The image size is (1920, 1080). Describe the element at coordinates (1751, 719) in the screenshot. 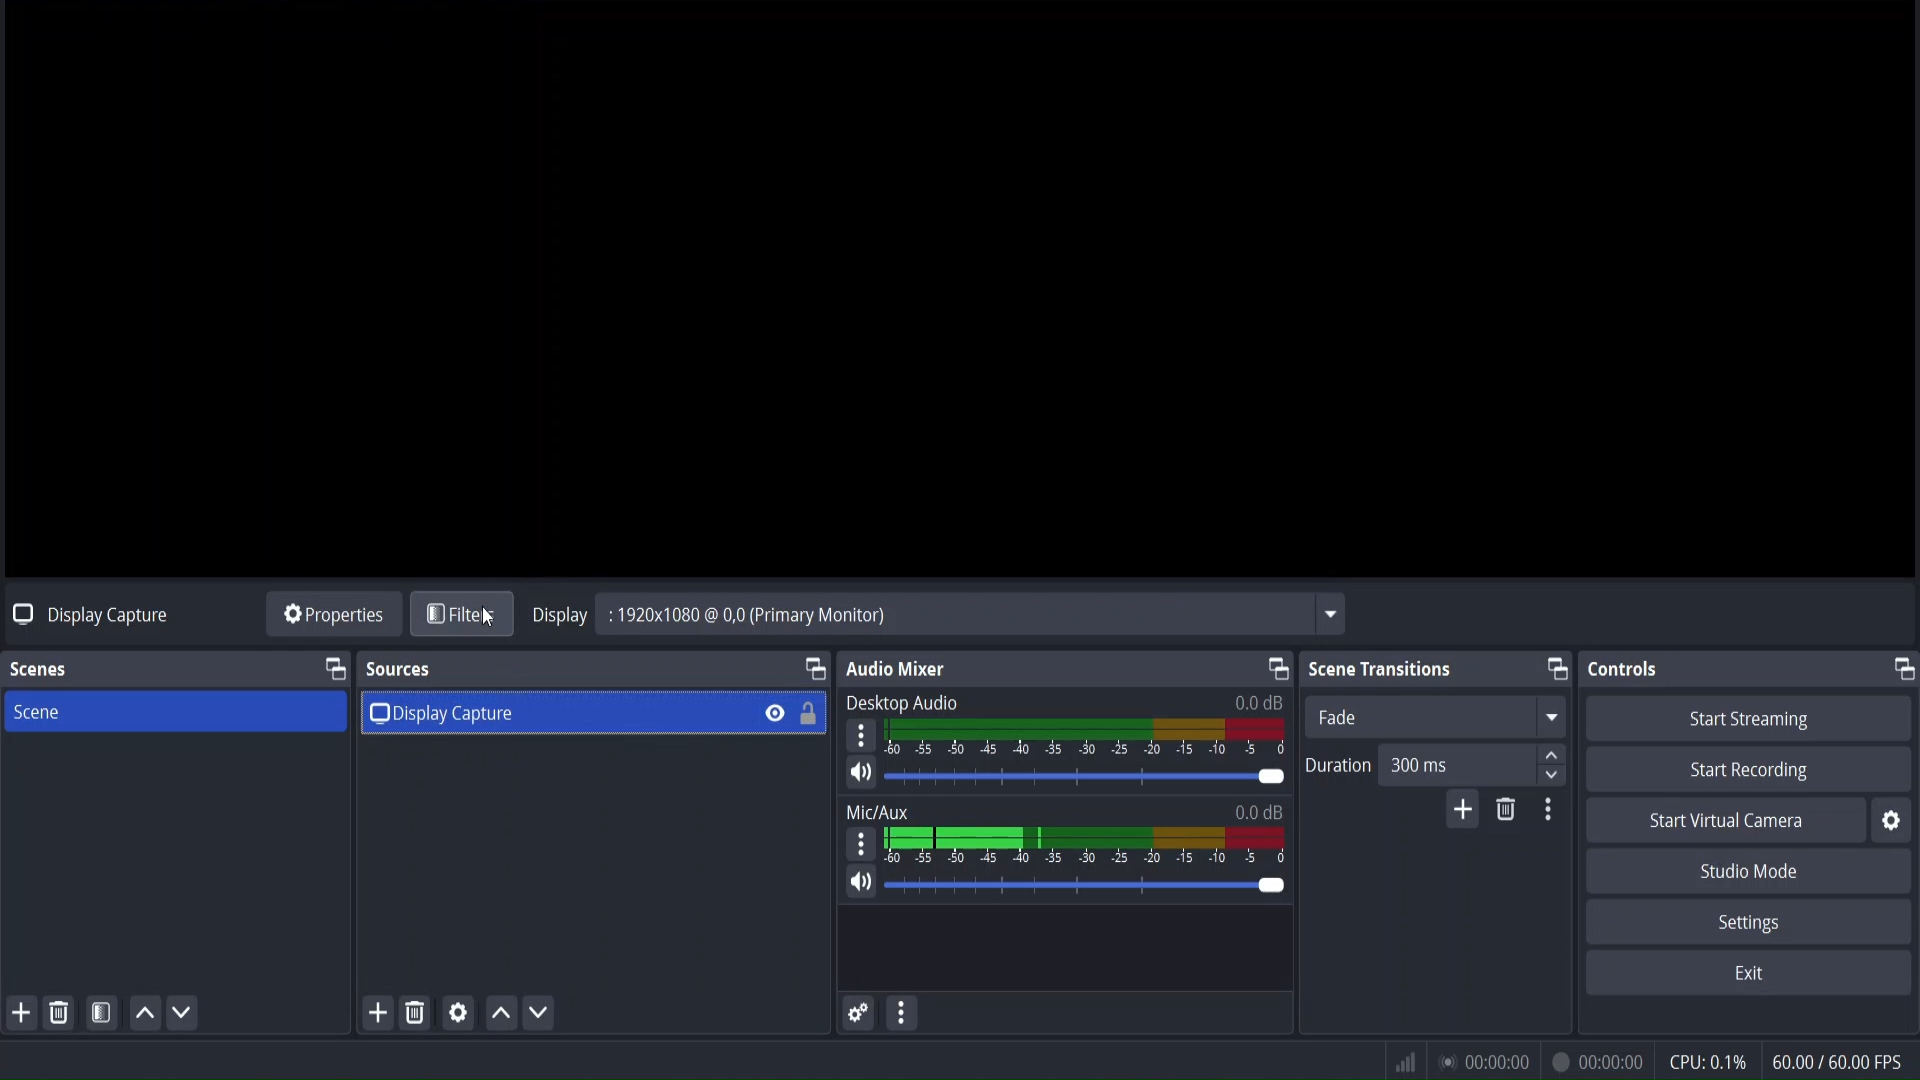

I see `start streaming` at that location.